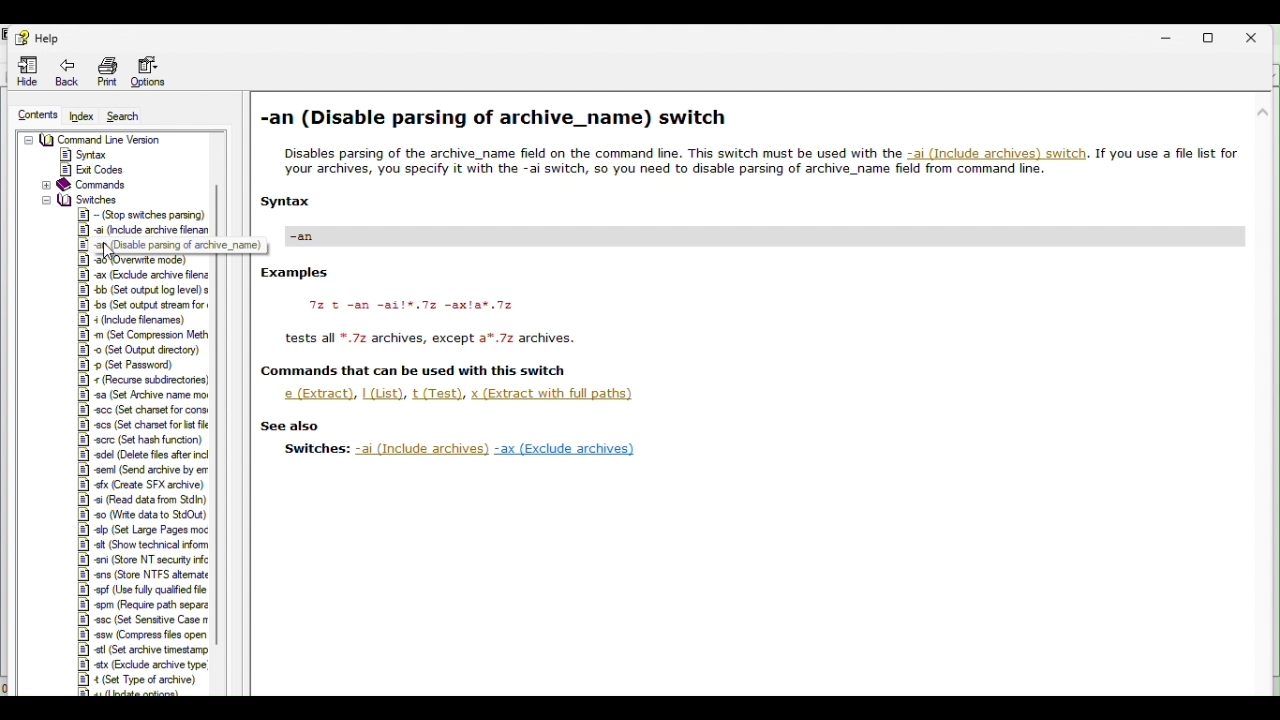 This screenshot has height=720, width=1280. I want to click on 1&8] bb (Set output log level) s, so click(145, 290).